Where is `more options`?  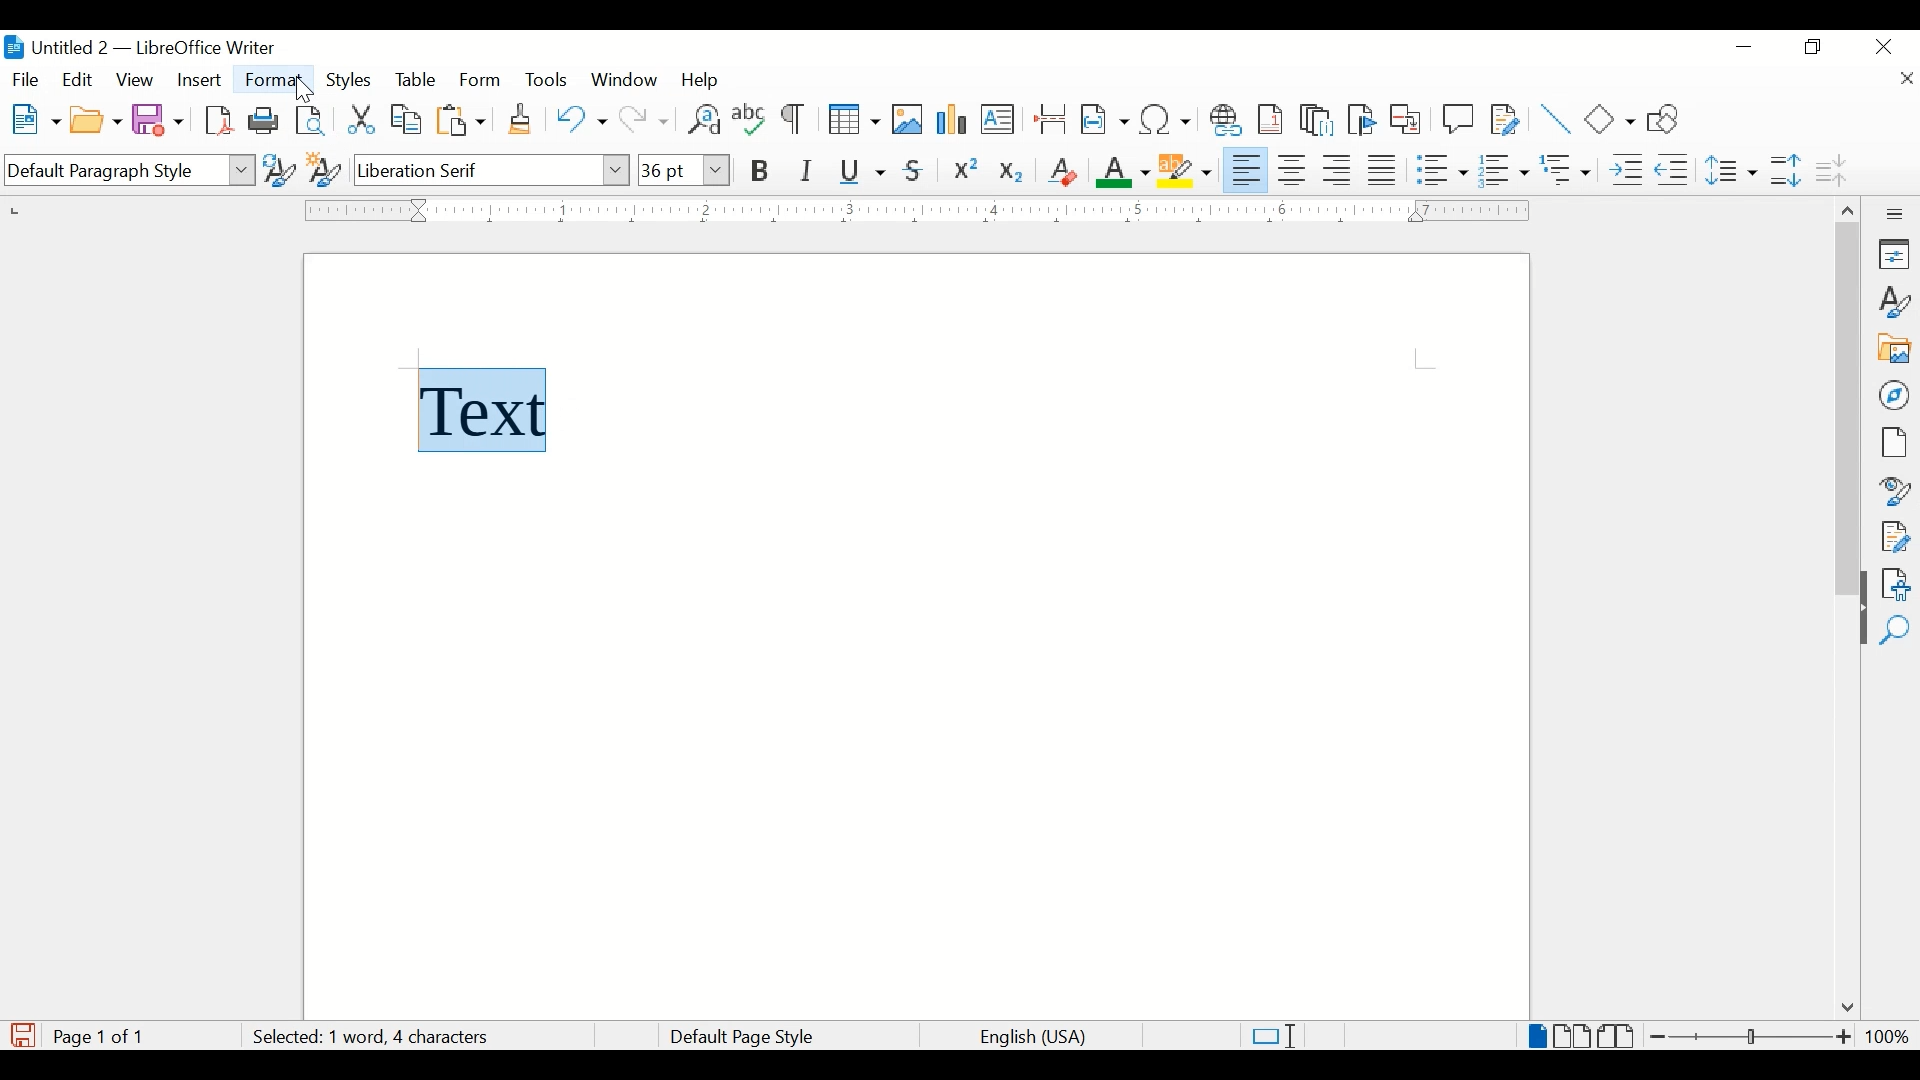
more options is located at coordinates (1897, 214).